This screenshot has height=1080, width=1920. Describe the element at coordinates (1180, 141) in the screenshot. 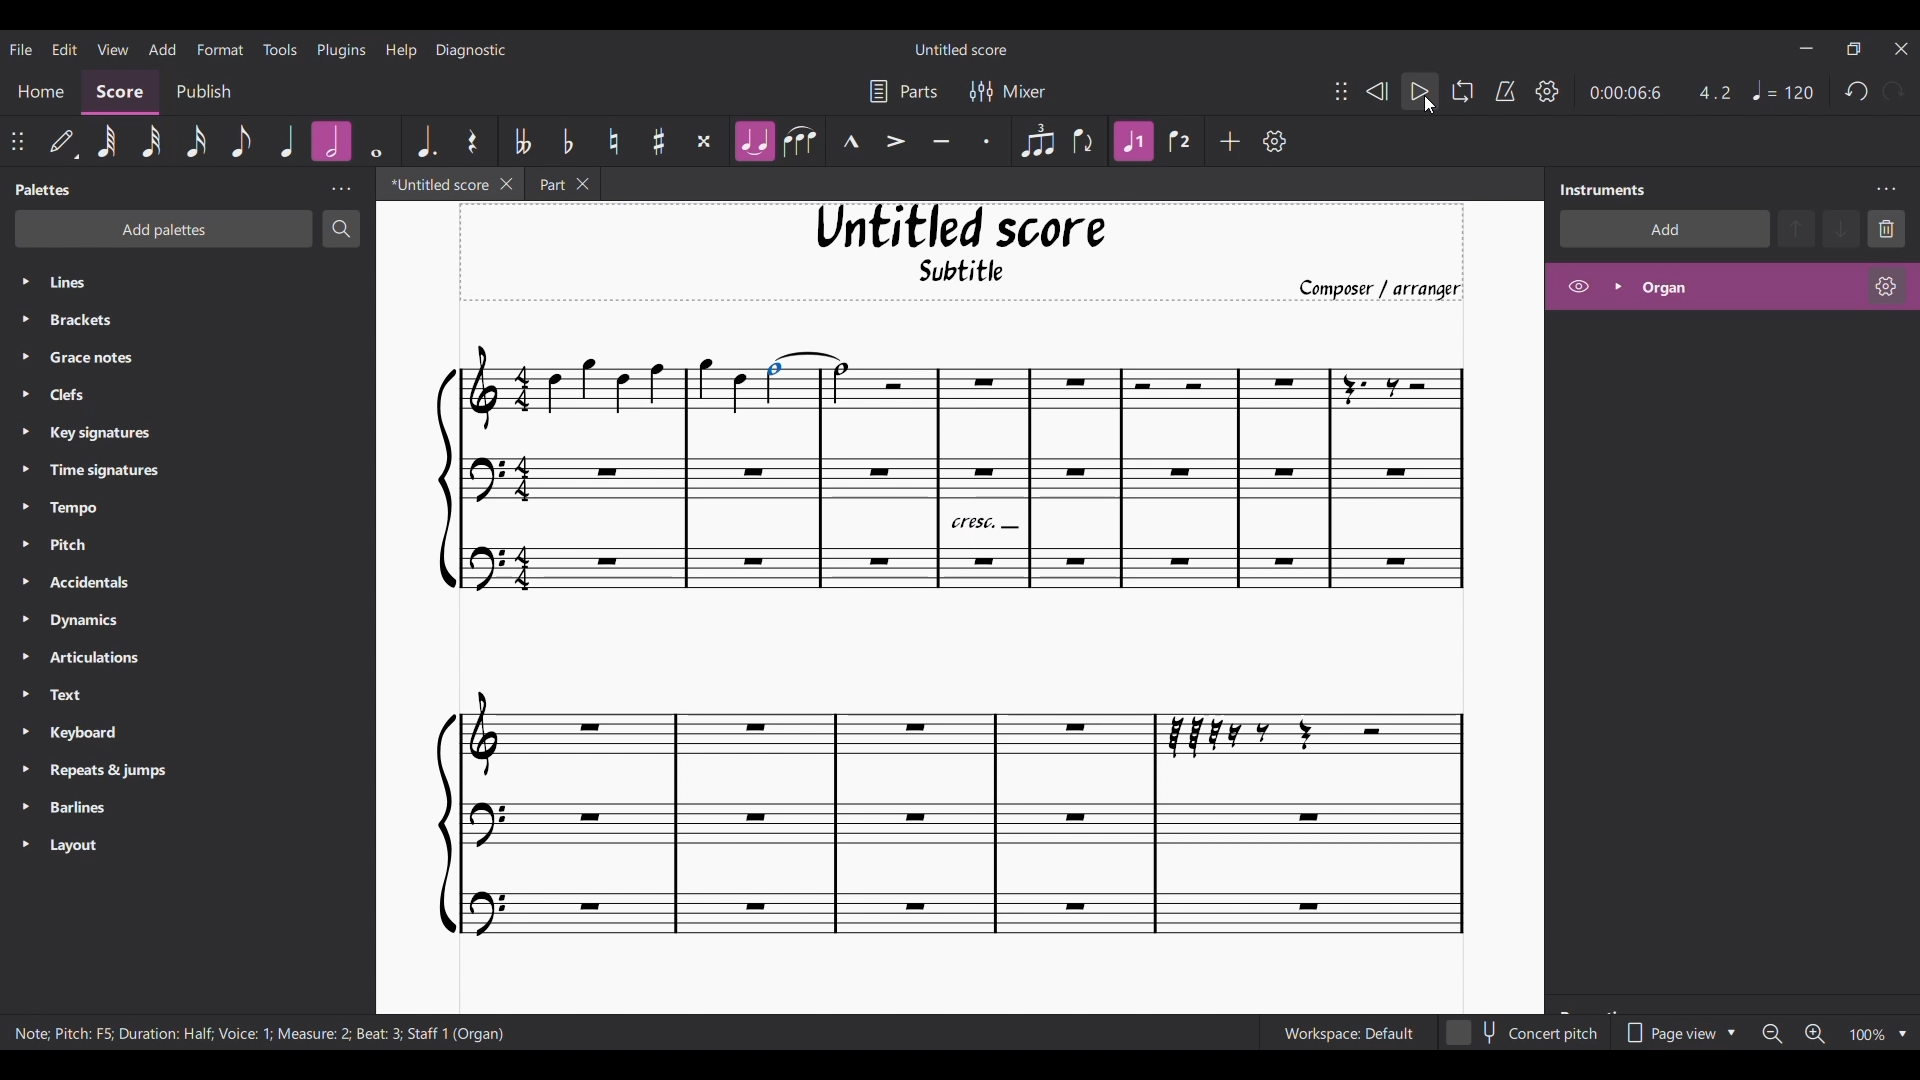

I see `Voice 2` at that location.